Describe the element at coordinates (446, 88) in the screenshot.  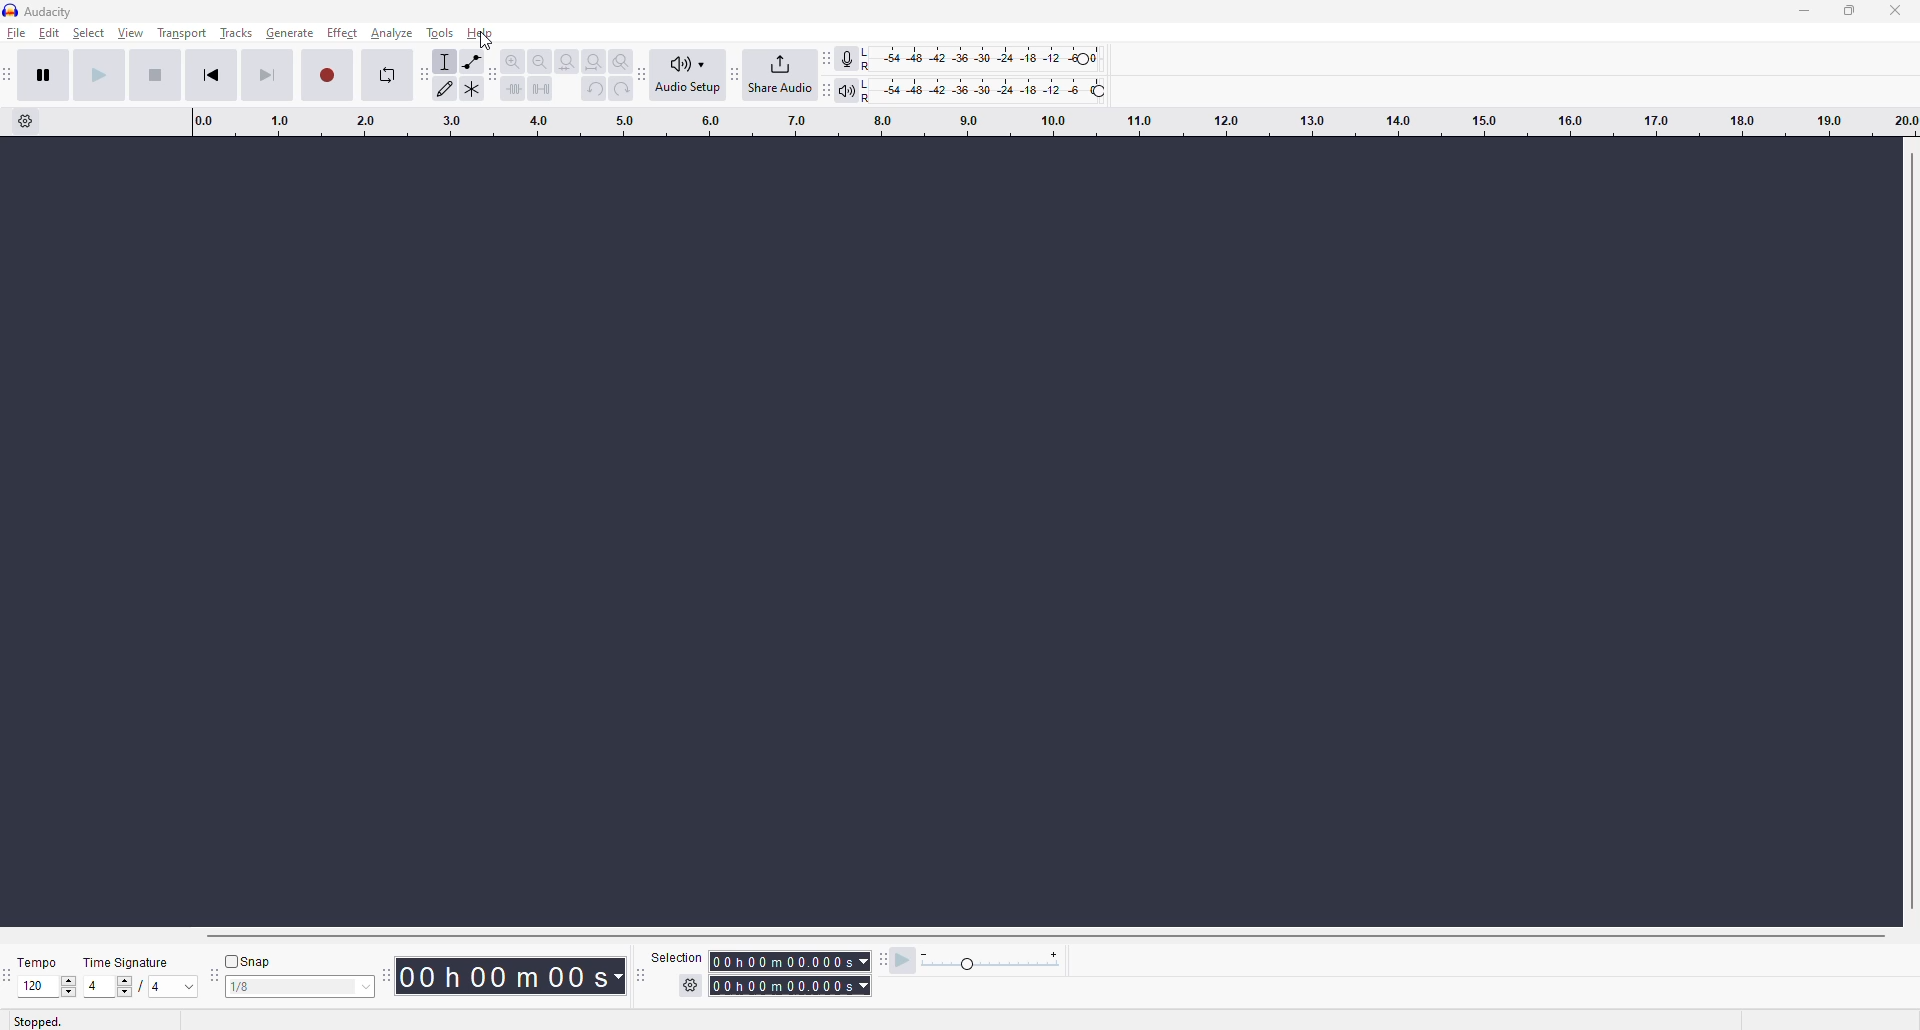
I see `draw tool` at that location.